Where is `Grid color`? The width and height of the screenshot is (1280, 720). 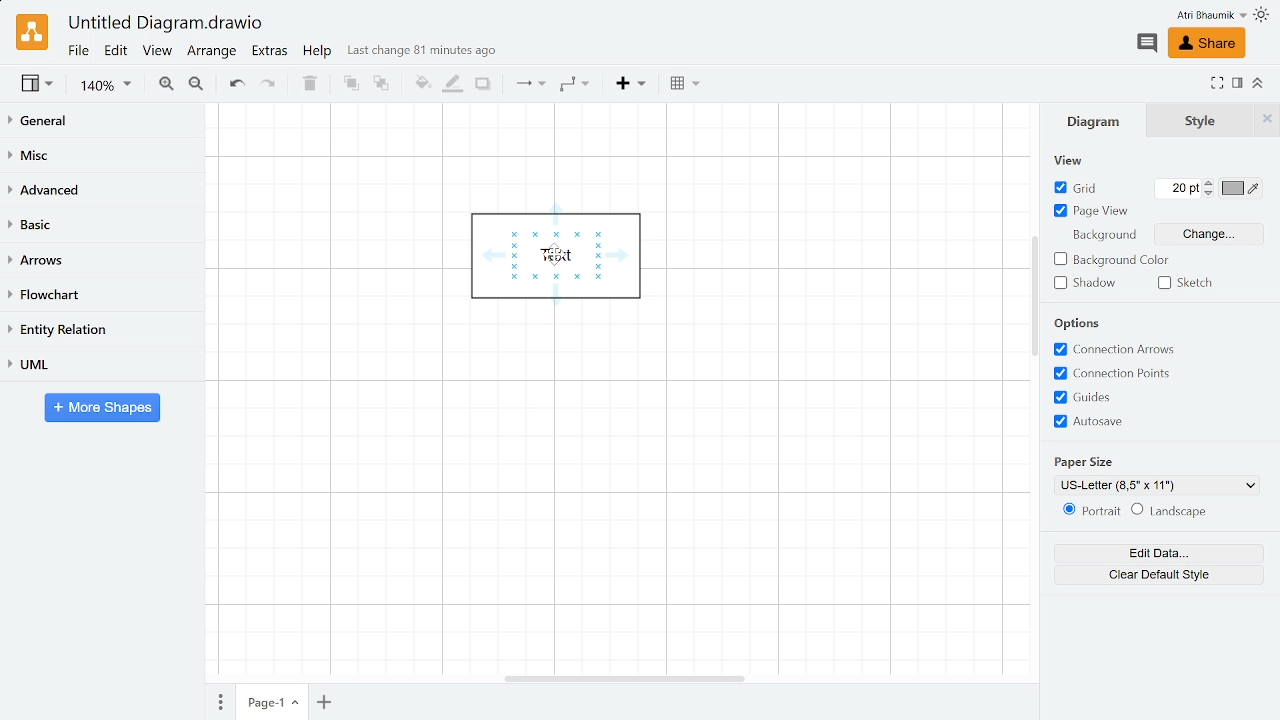
Grid color is located at coordinates (1241, 188).